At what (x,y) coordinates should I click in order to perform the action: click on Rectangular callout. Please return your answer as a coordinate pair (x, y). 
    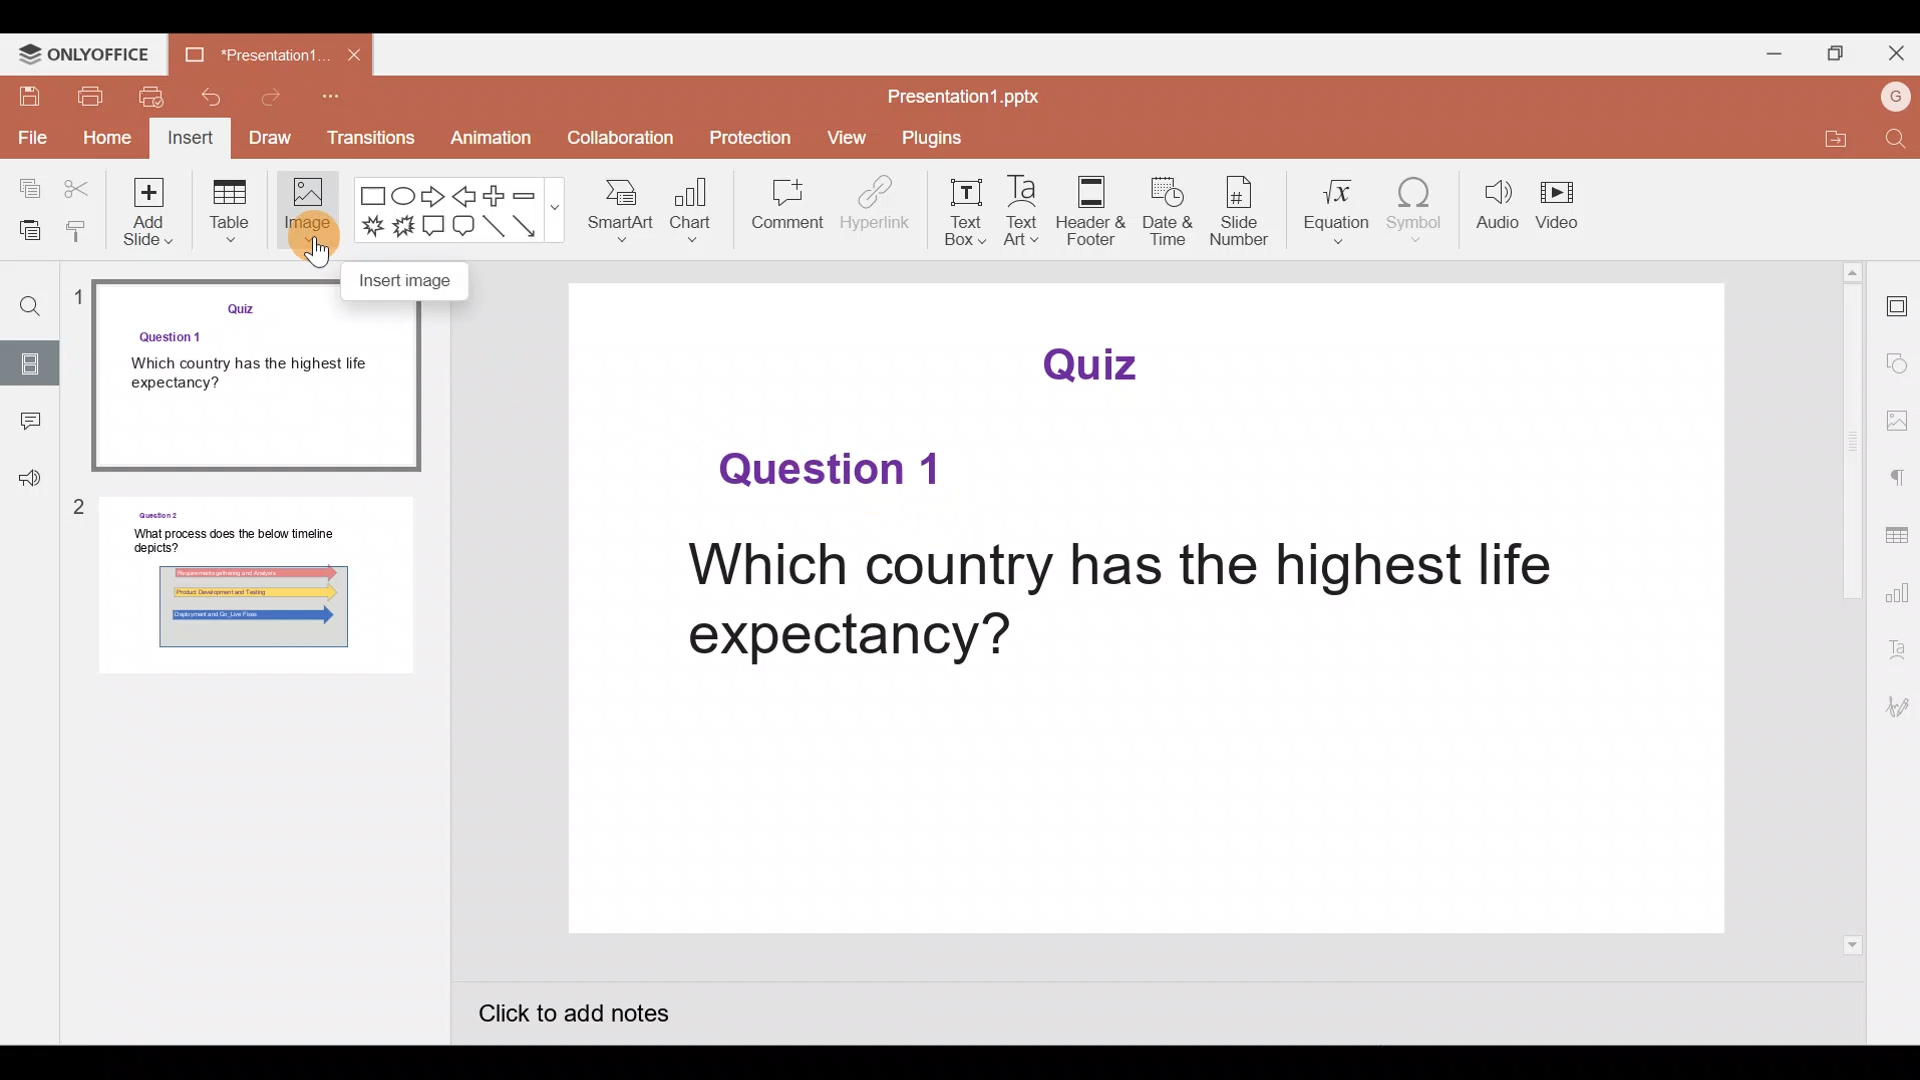
    Looking at the image, I should click on (434, 230).